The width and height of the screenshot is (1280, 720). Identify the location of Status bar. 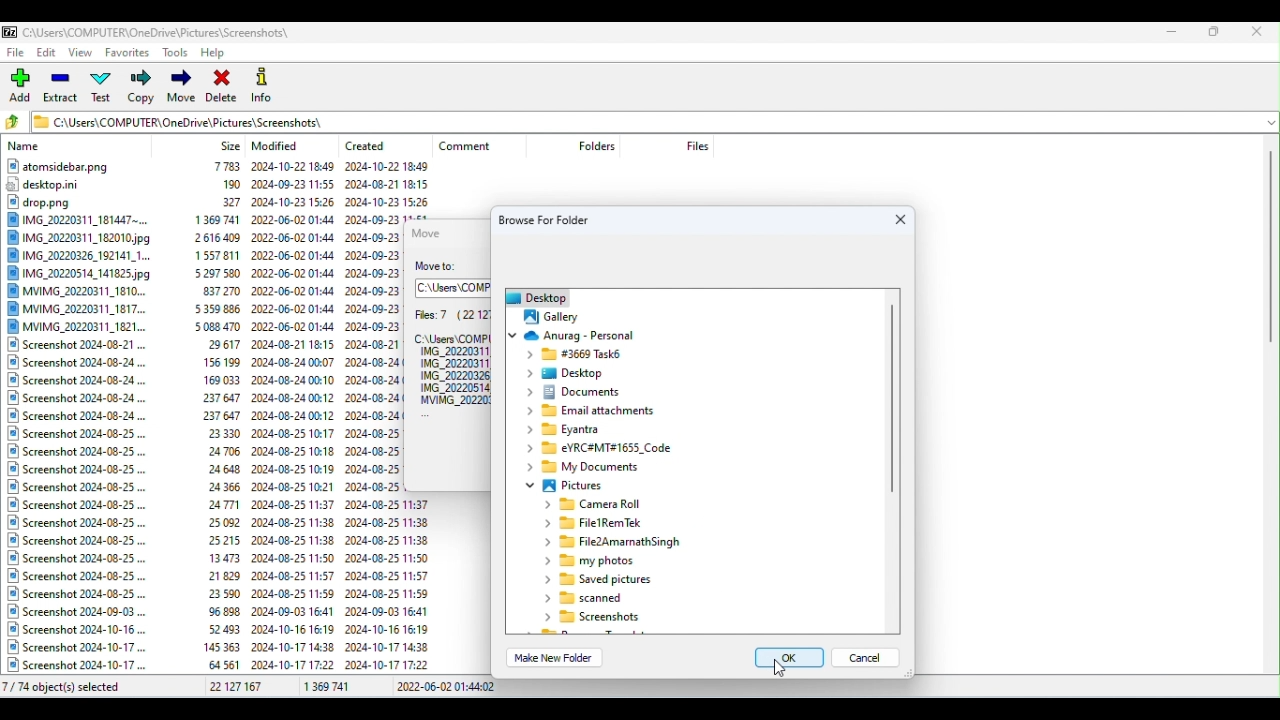
(642, 688).